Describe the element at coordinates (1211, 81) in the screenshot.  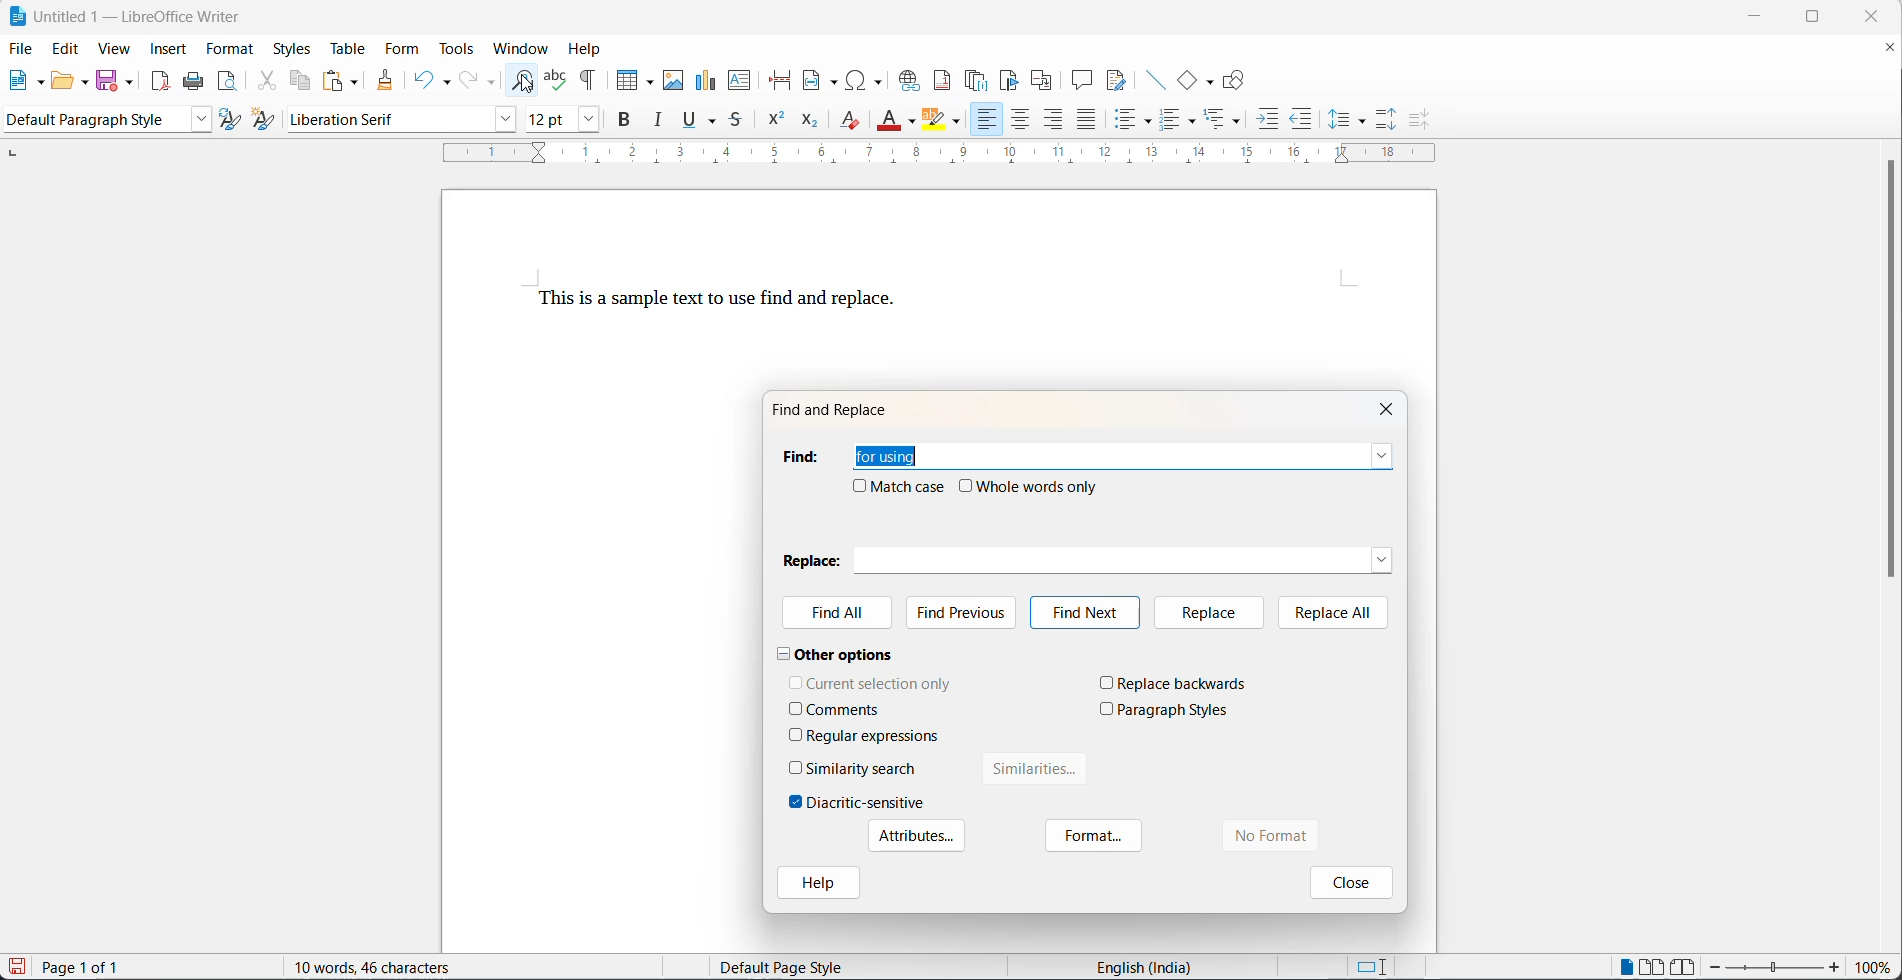
I see `basic shapes functions` at that location.